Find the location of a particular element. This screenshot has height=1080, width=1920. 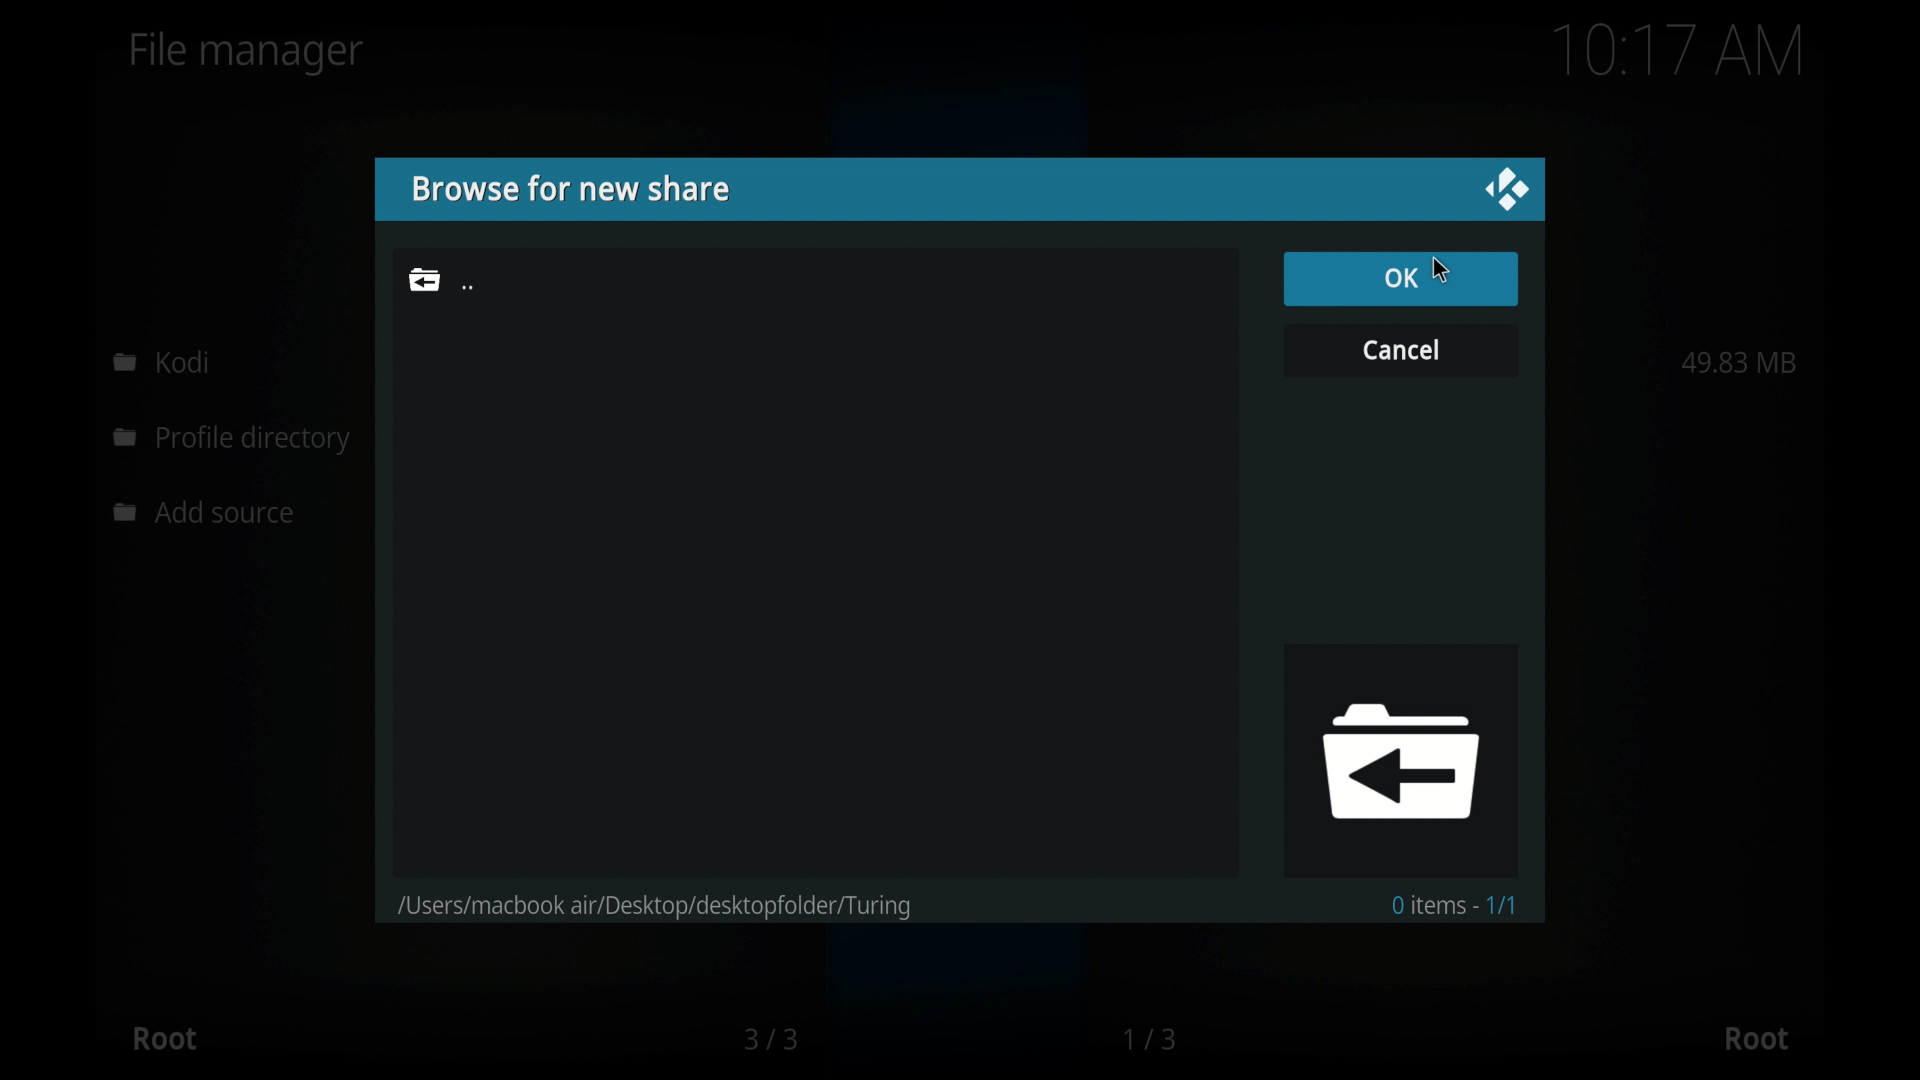

folder is located at coordinates (424, 279).